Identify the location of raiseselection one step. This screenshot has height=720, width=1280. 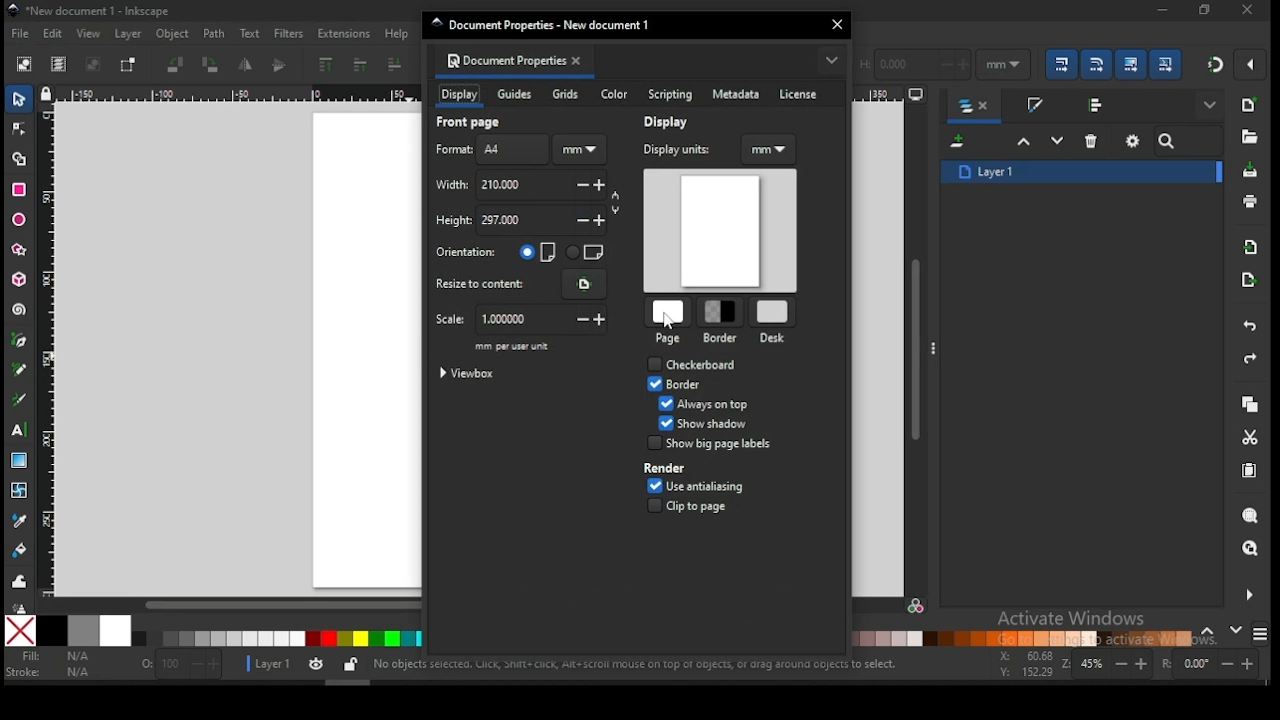
(1024, 142).